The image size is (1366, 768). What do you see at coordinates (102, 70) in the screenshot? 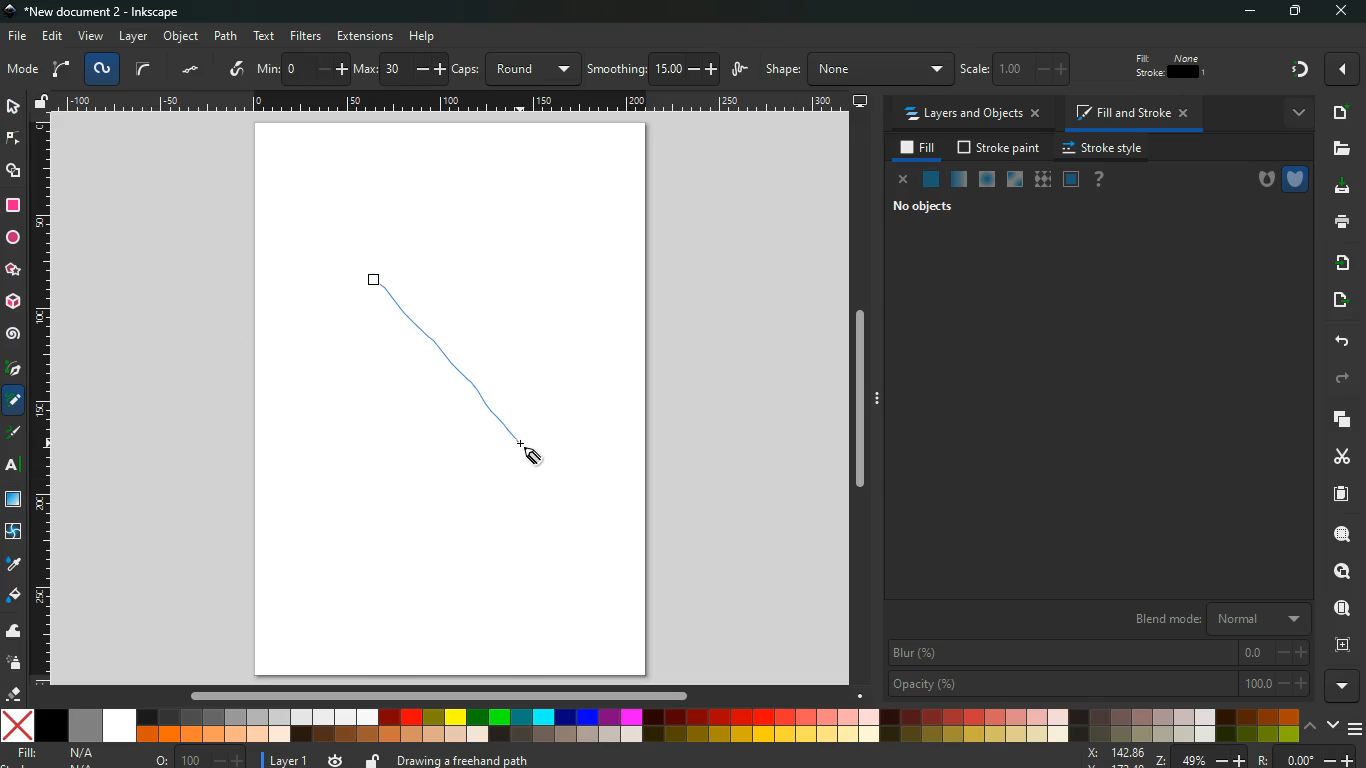
I see `spyro path` at bounding box center [102, 70].